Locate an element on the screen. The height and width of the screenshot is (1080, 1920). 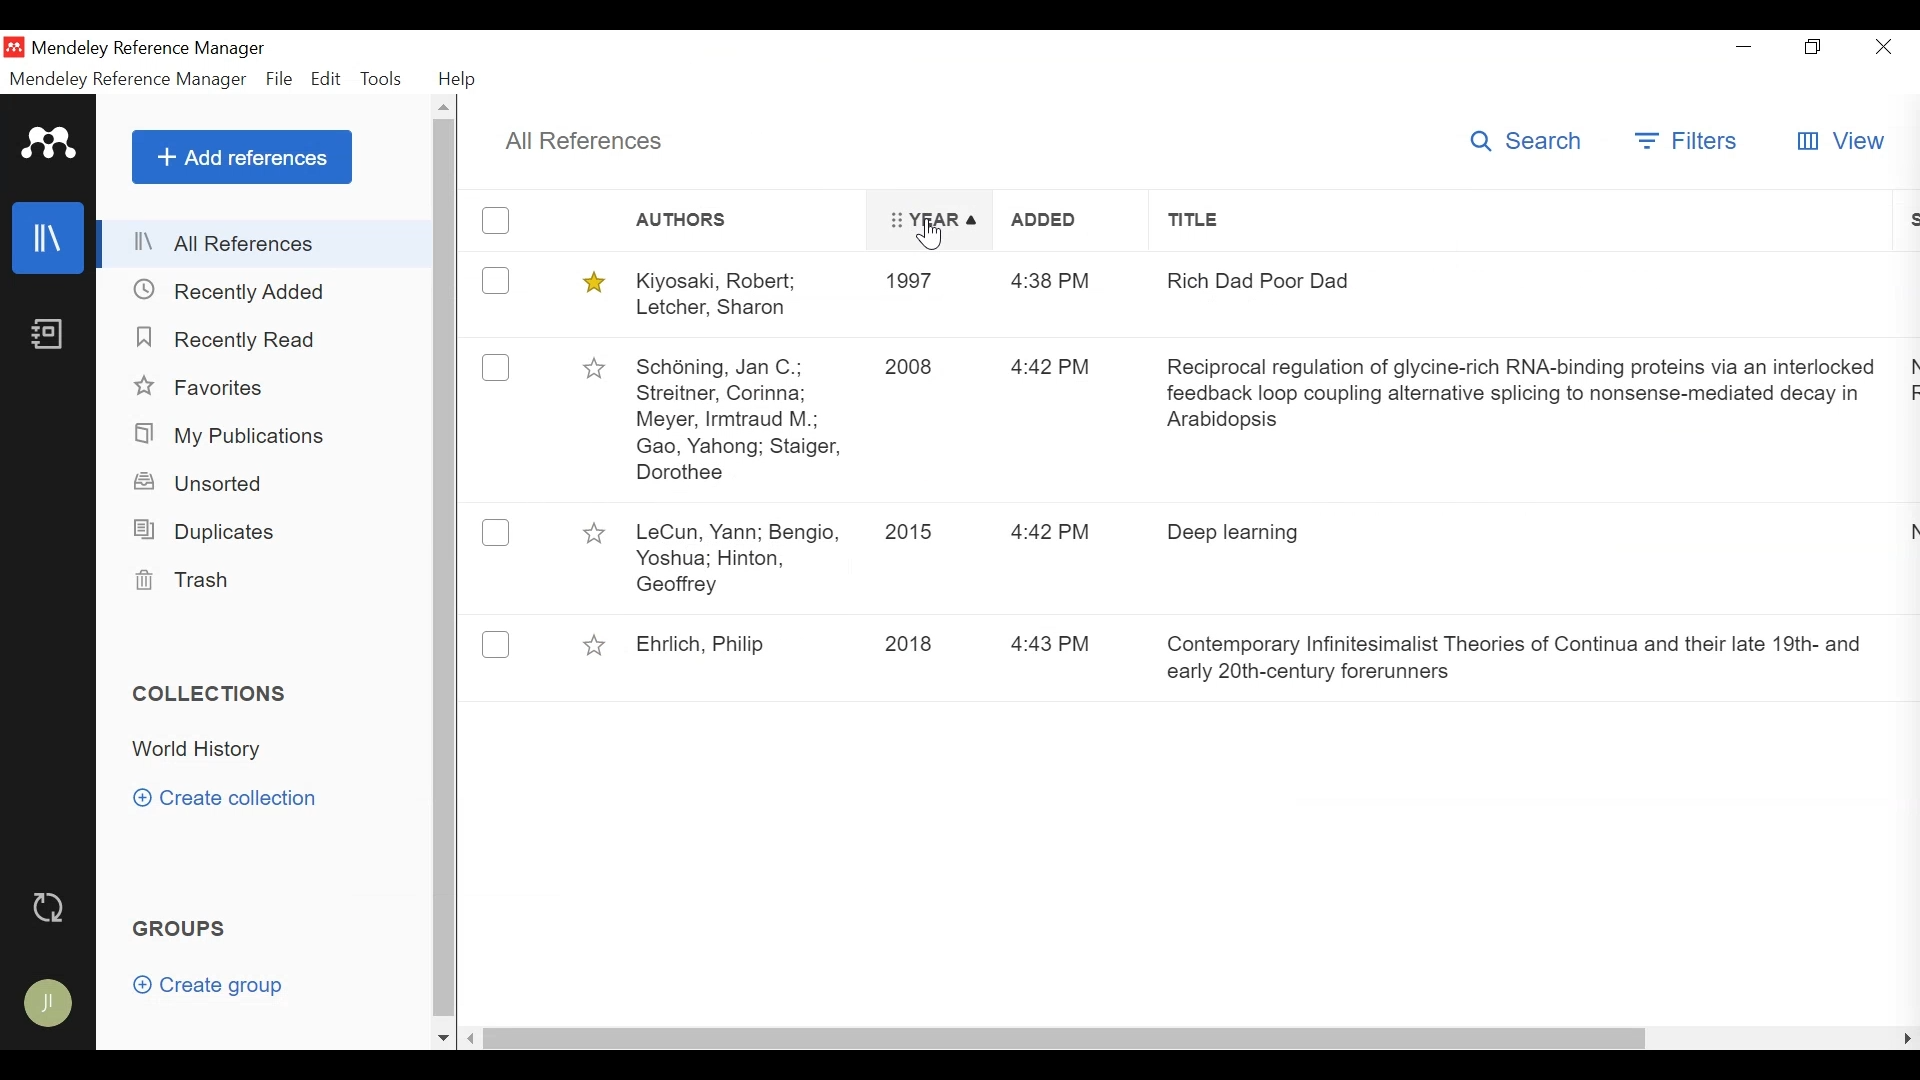
Help is located at coordinates (458, 79).